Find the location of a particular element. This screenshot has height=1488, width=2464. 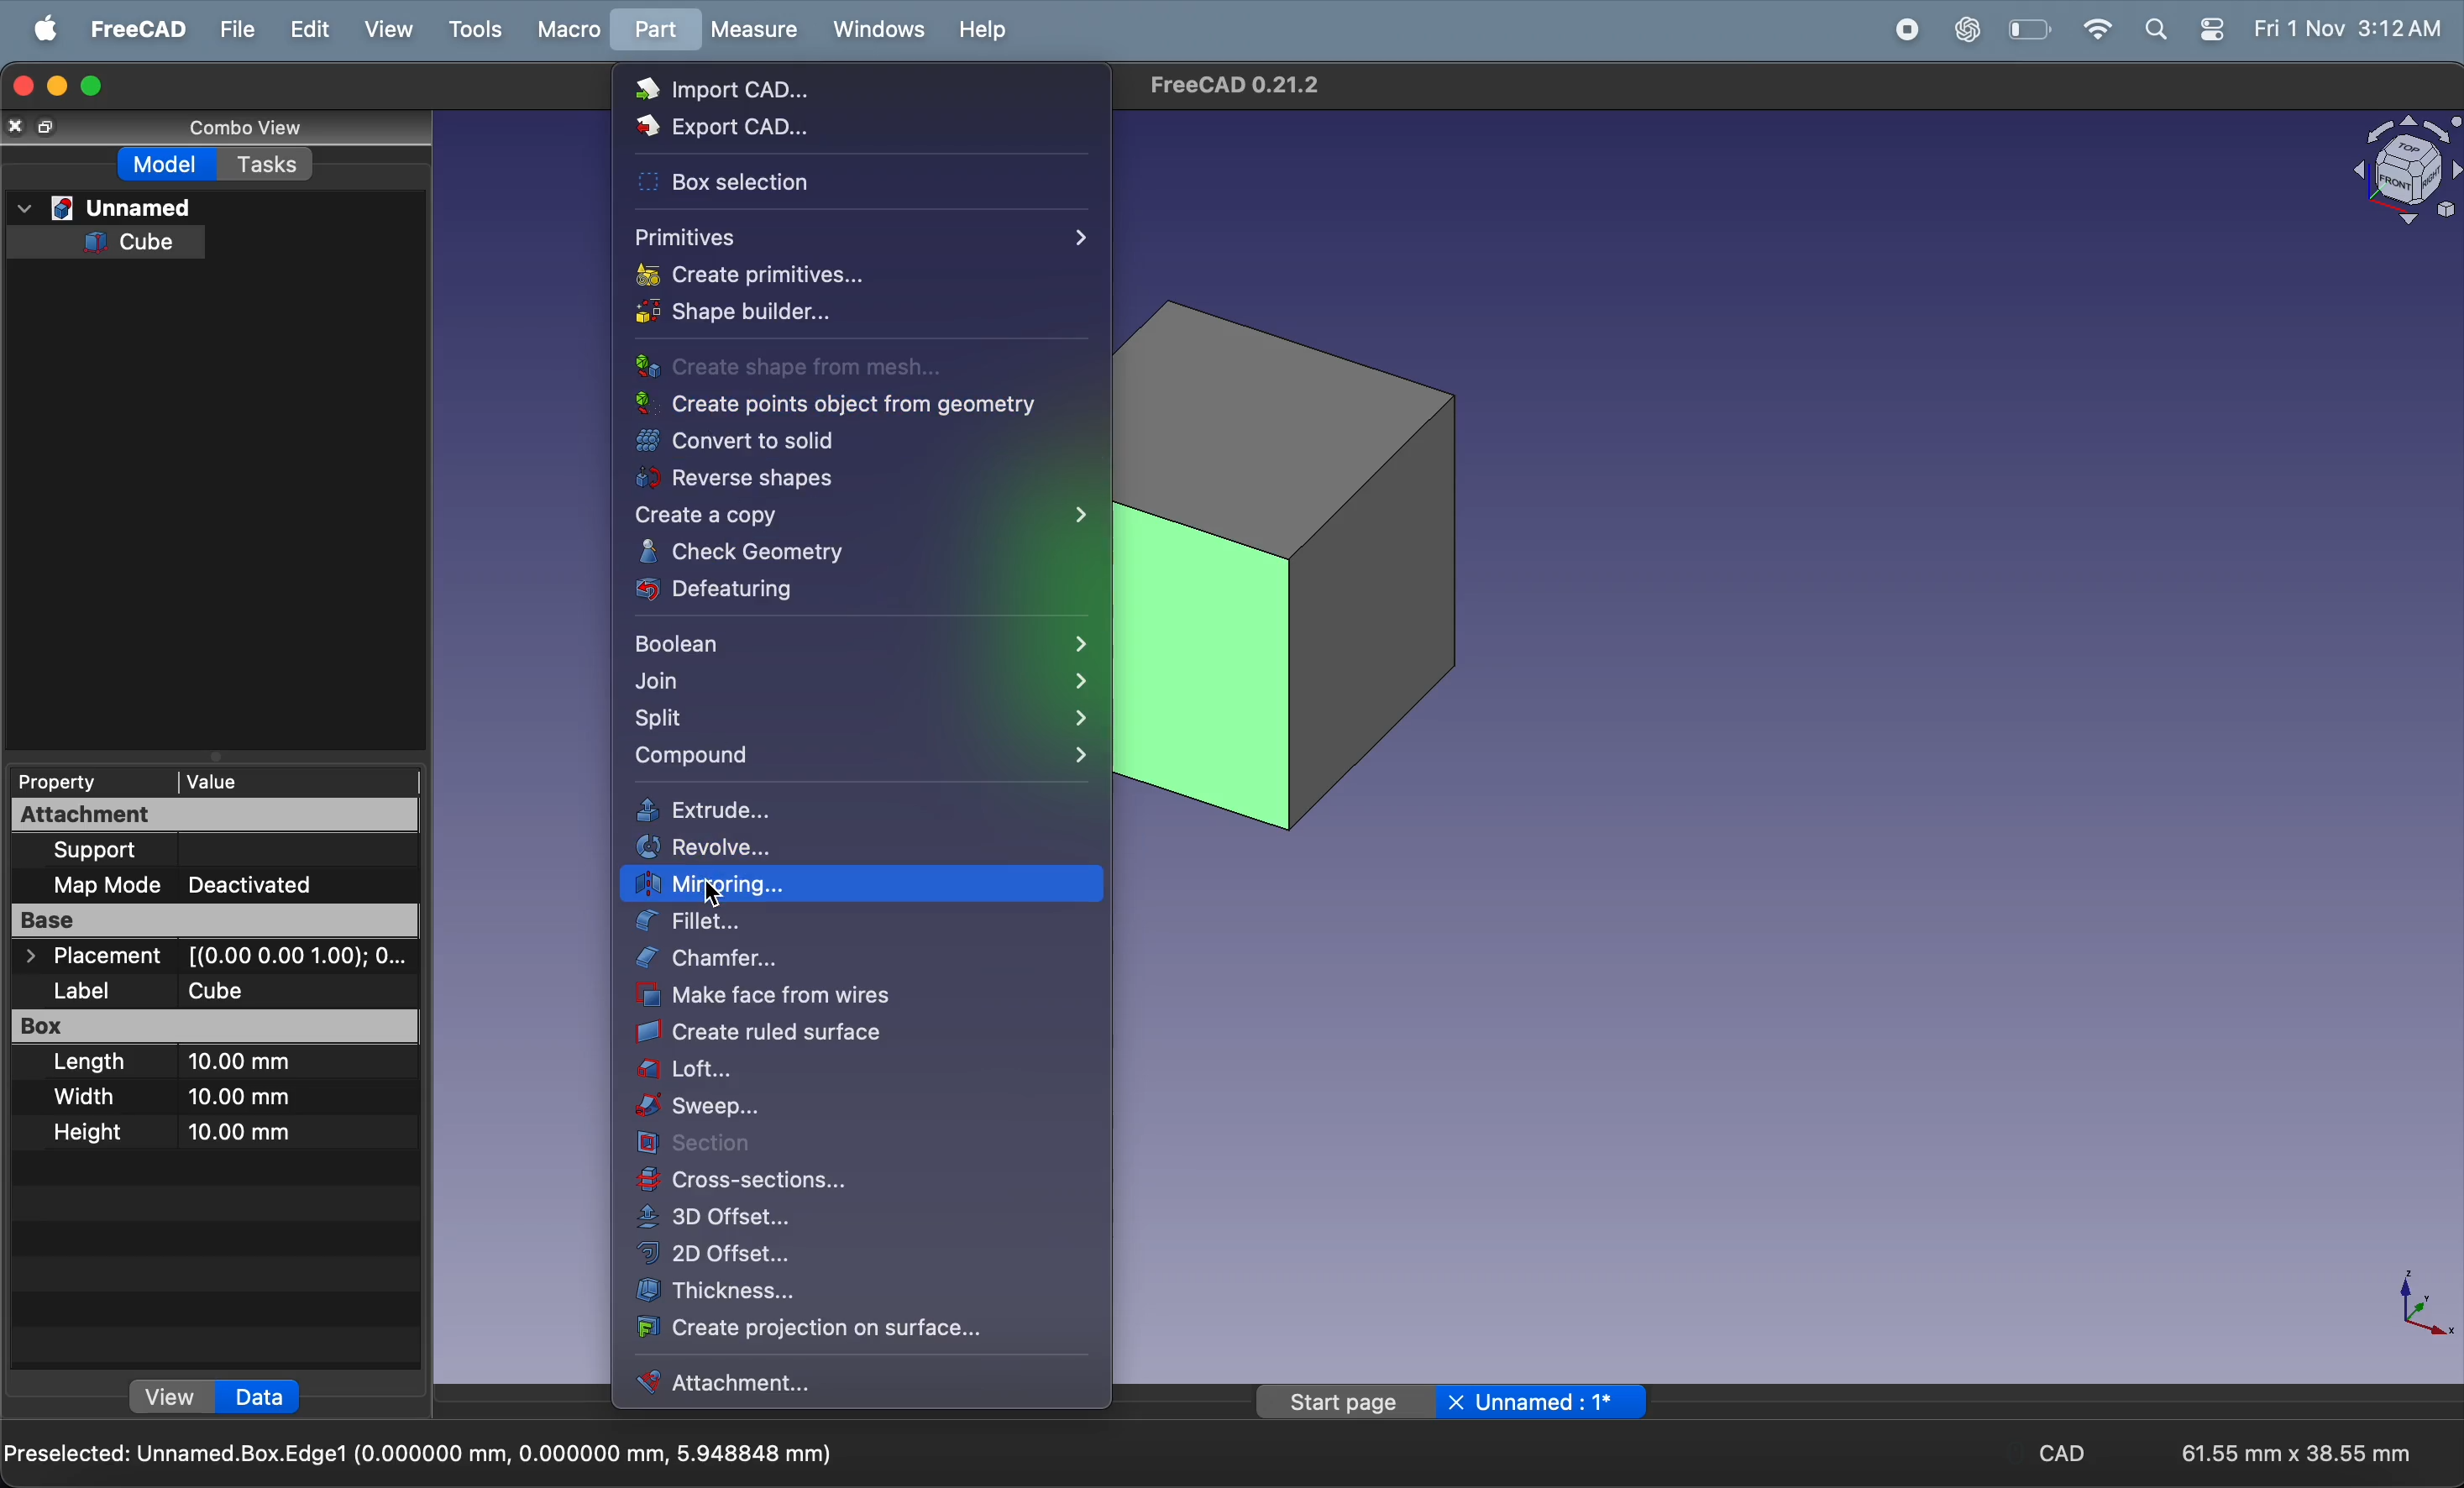

create primitives is located at coordinates (851, 274).